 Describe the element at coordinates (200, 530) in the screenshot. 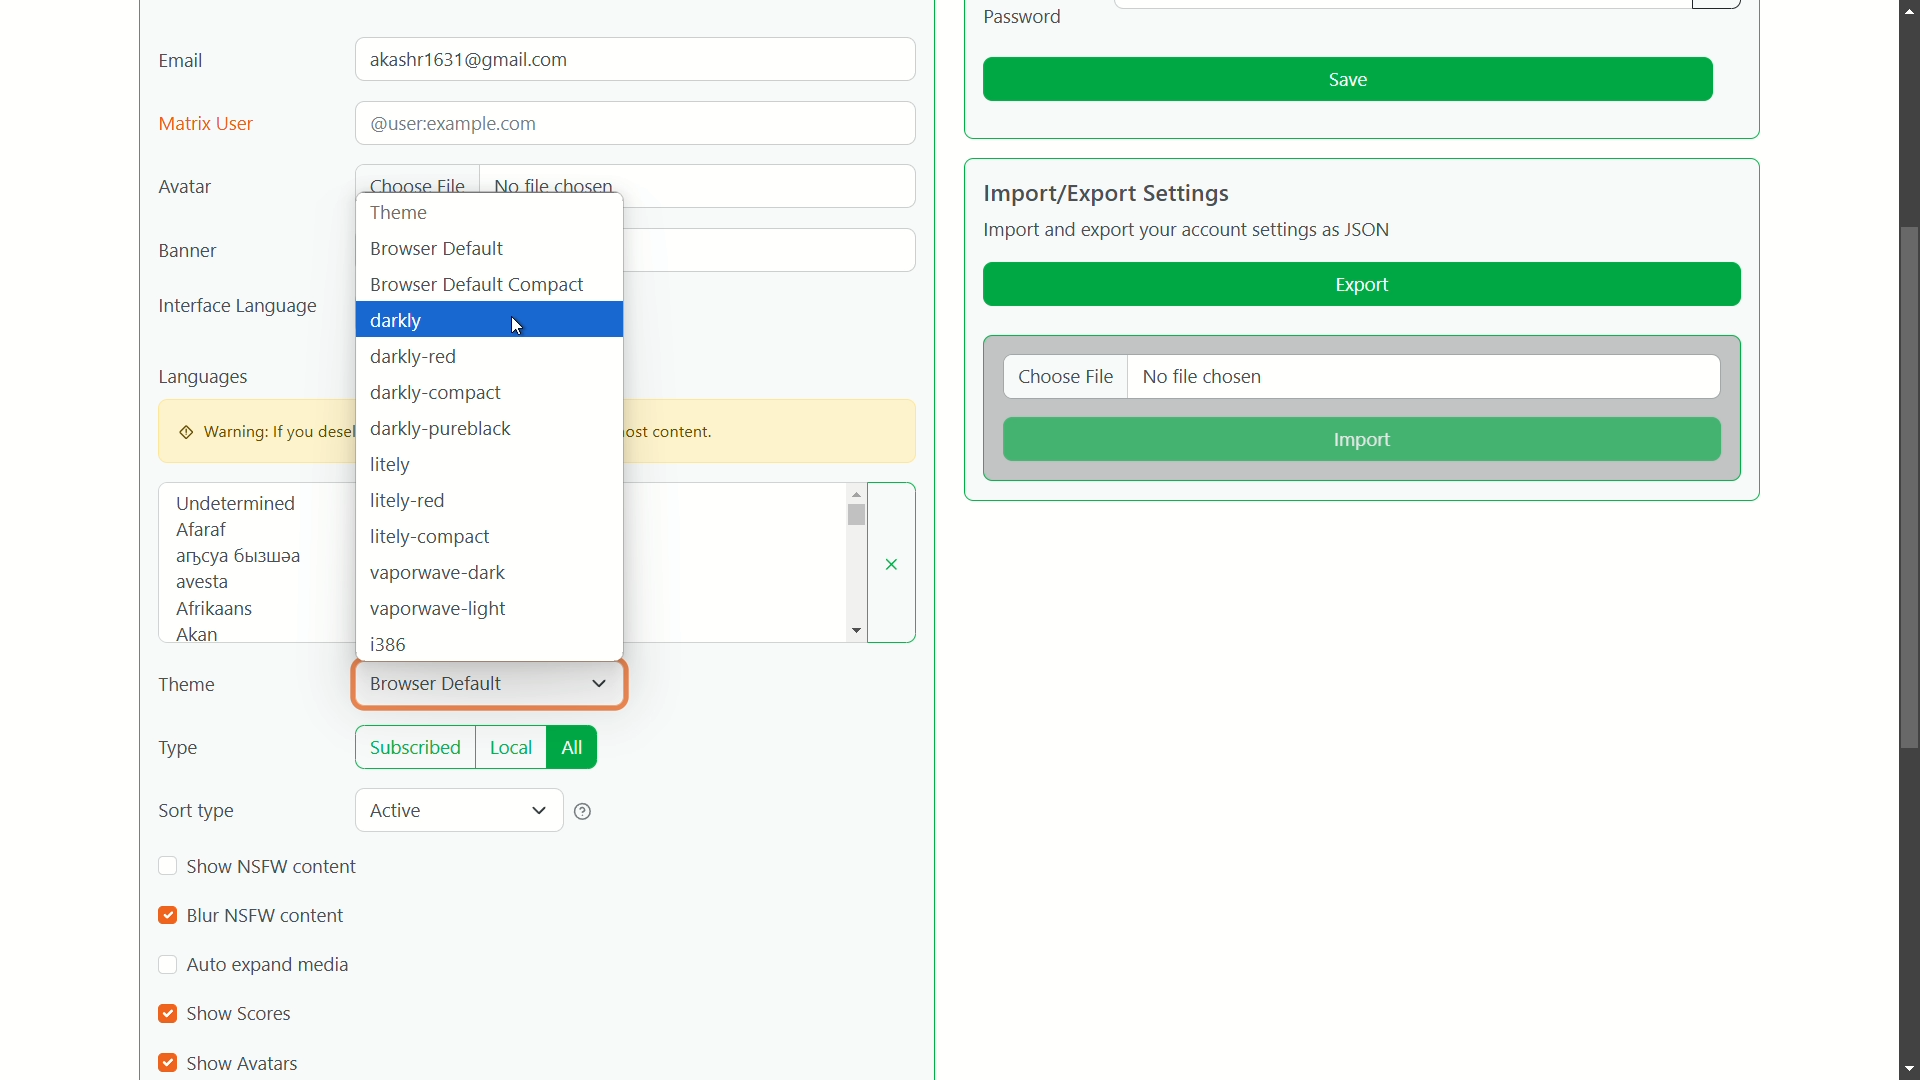

I see `afaraf` at that location.